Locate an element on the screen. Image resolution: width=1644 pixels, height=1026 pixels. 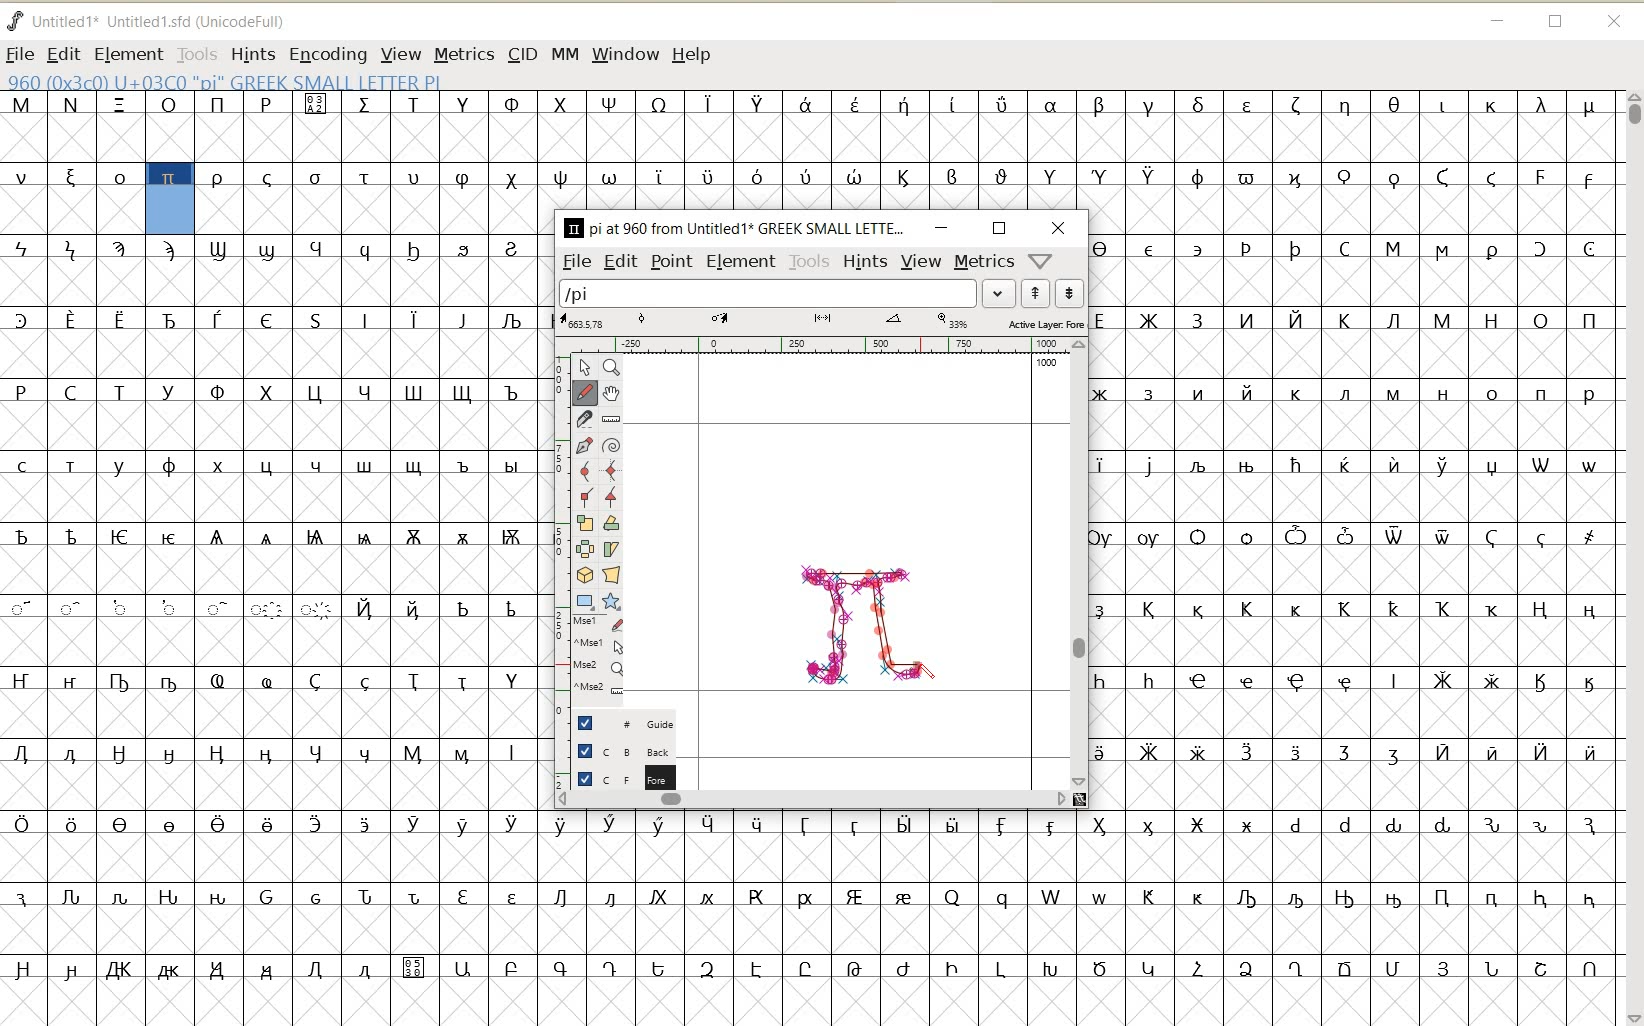
VIEW is located at coordinates (921, 262).